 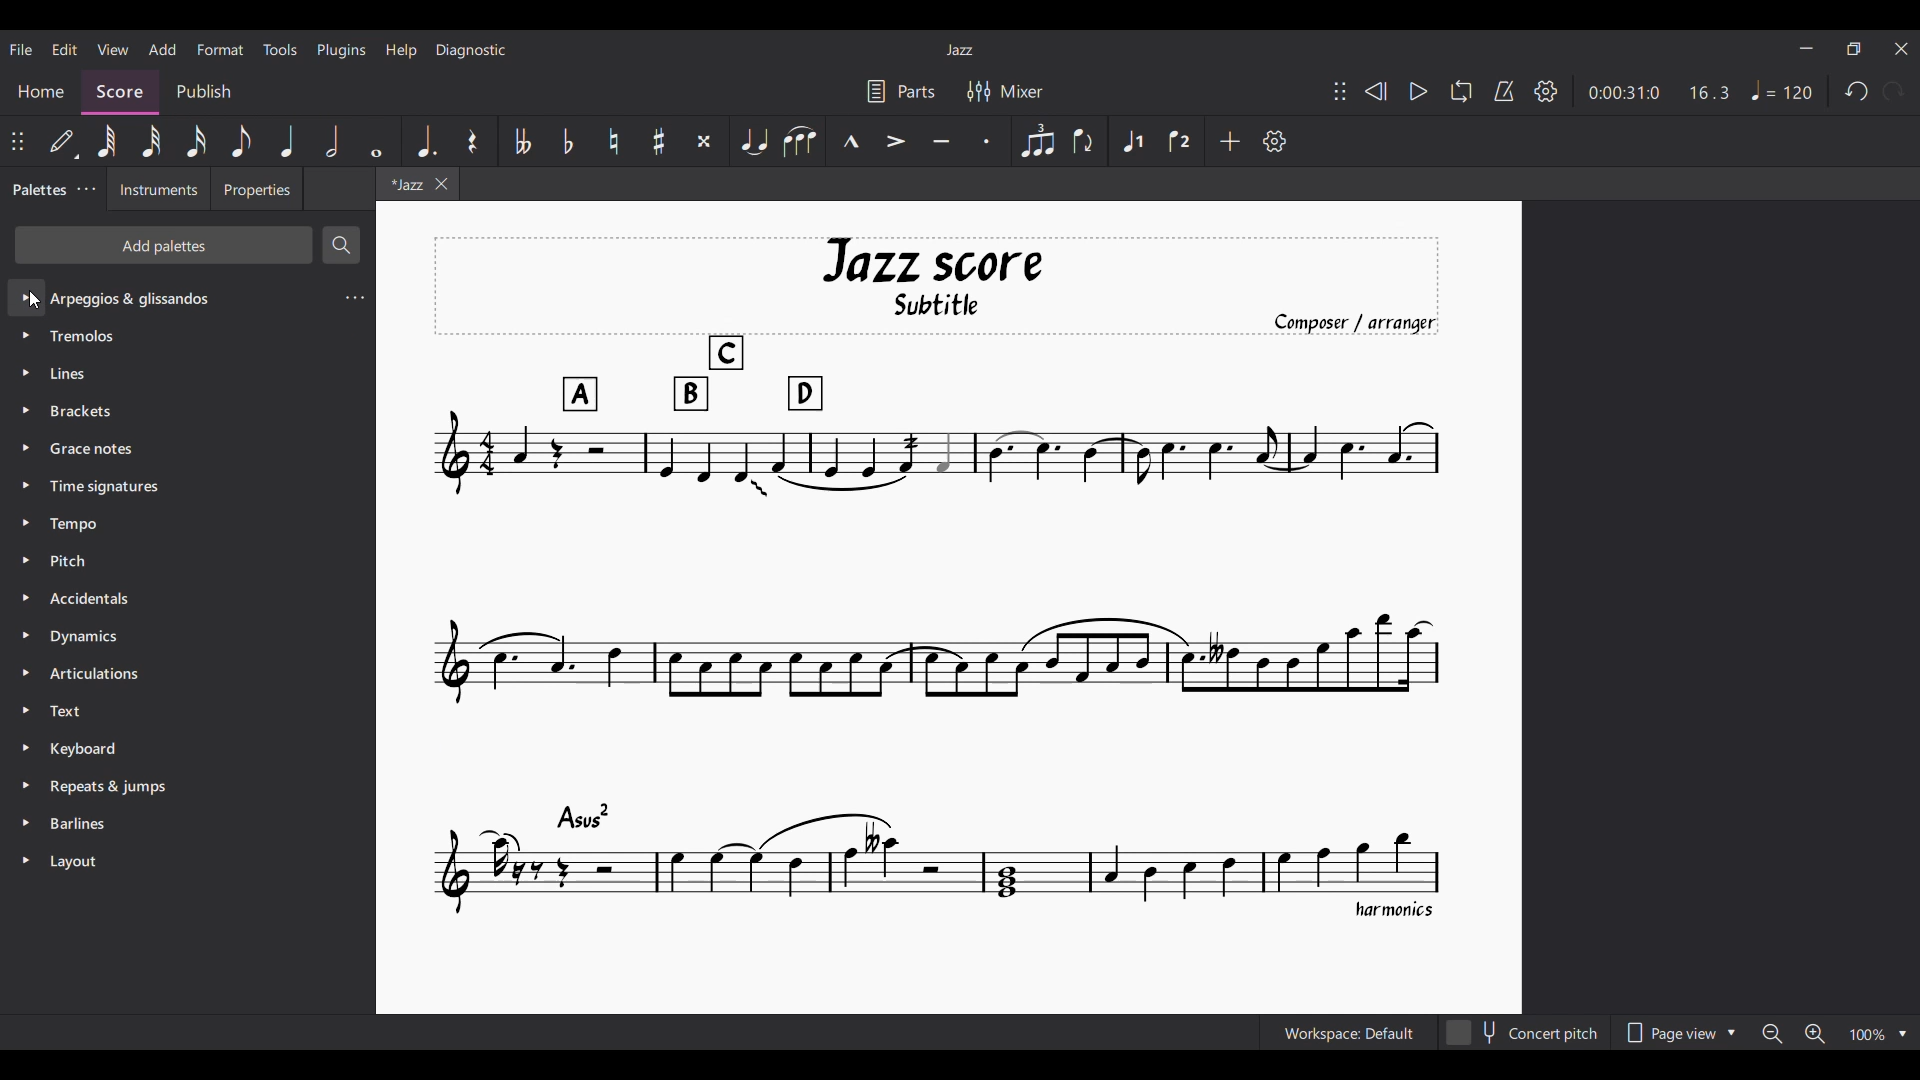 What do you see at coordinates (751, 141) in the screenshot?
I see `Tie` at bounding box center [751, 141].